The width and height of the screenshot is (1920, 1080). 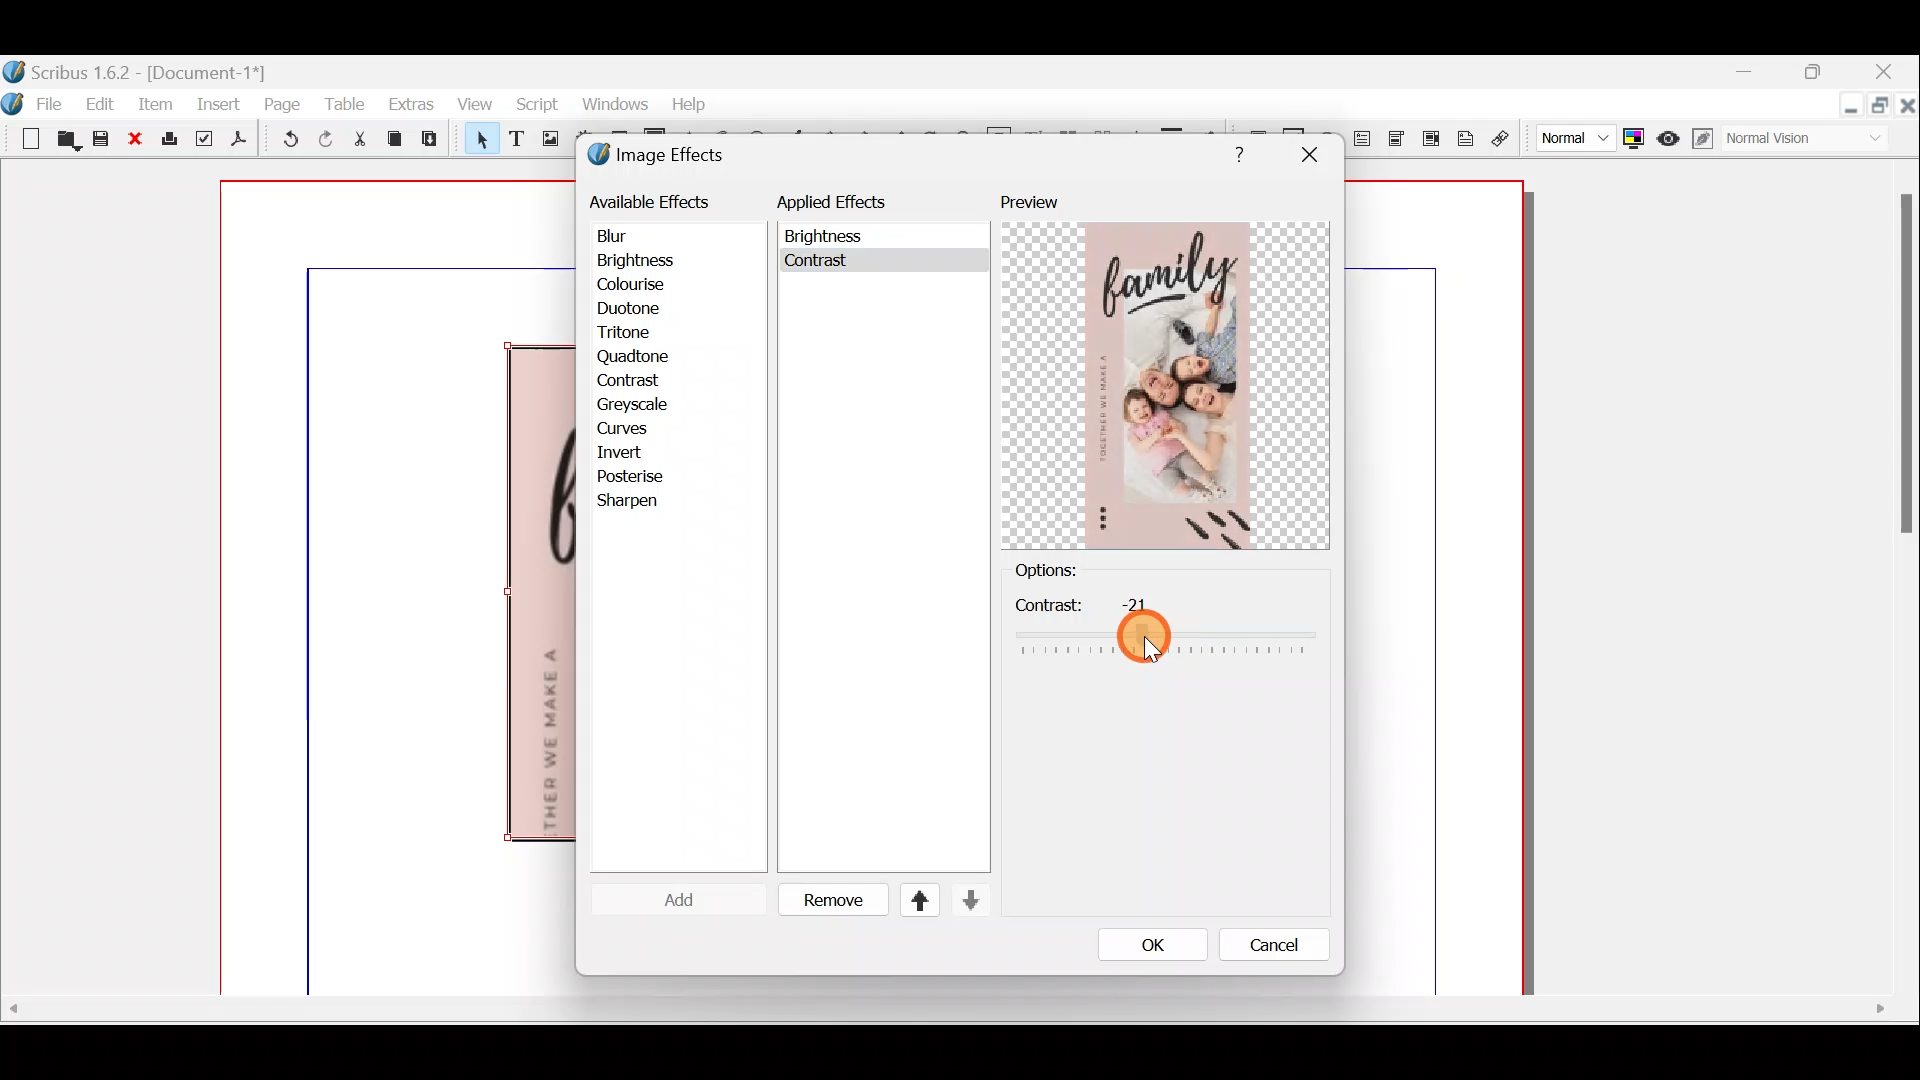 What do you see at coordinates (410, 103) in the screenshot?
I see `Extras` at bounding box center [410, 103].